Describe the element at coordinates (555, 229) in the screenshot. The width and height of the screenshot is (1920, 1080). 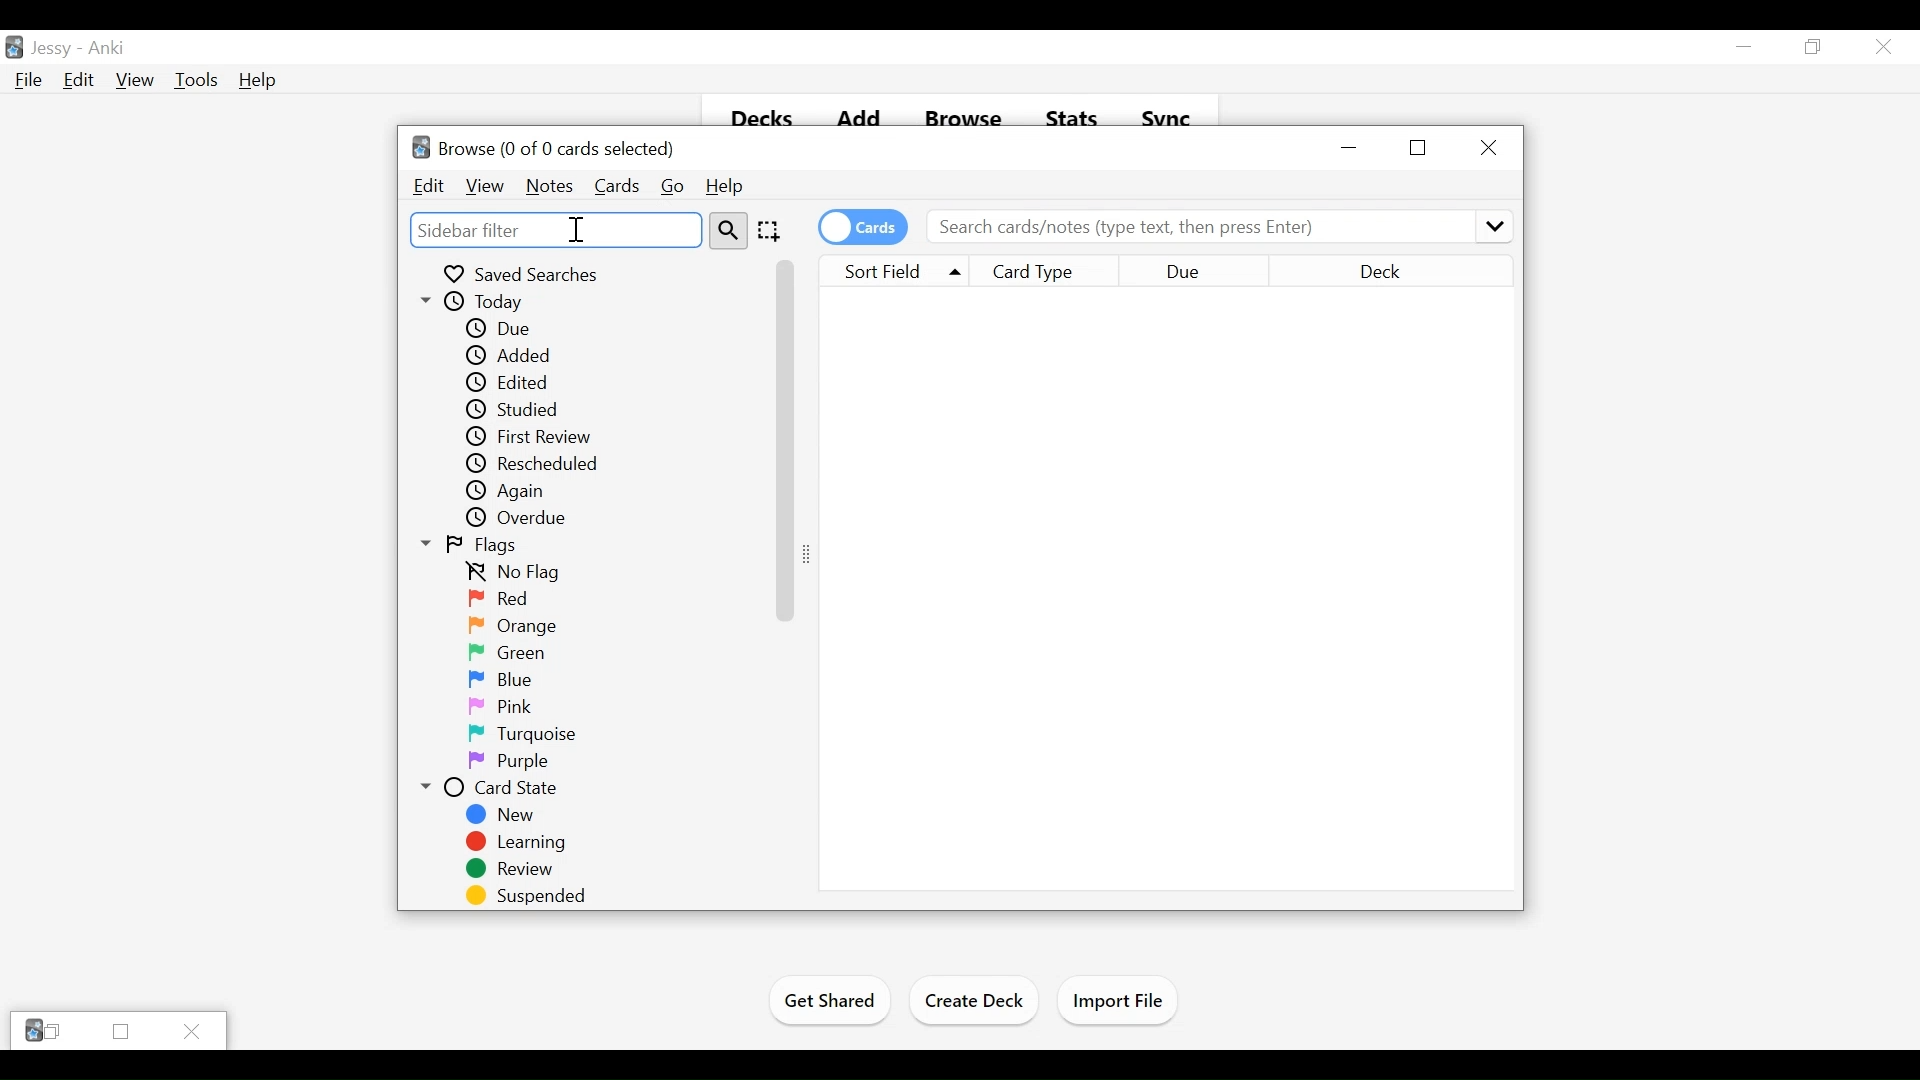
I see `Sidebar Filter` at that location.